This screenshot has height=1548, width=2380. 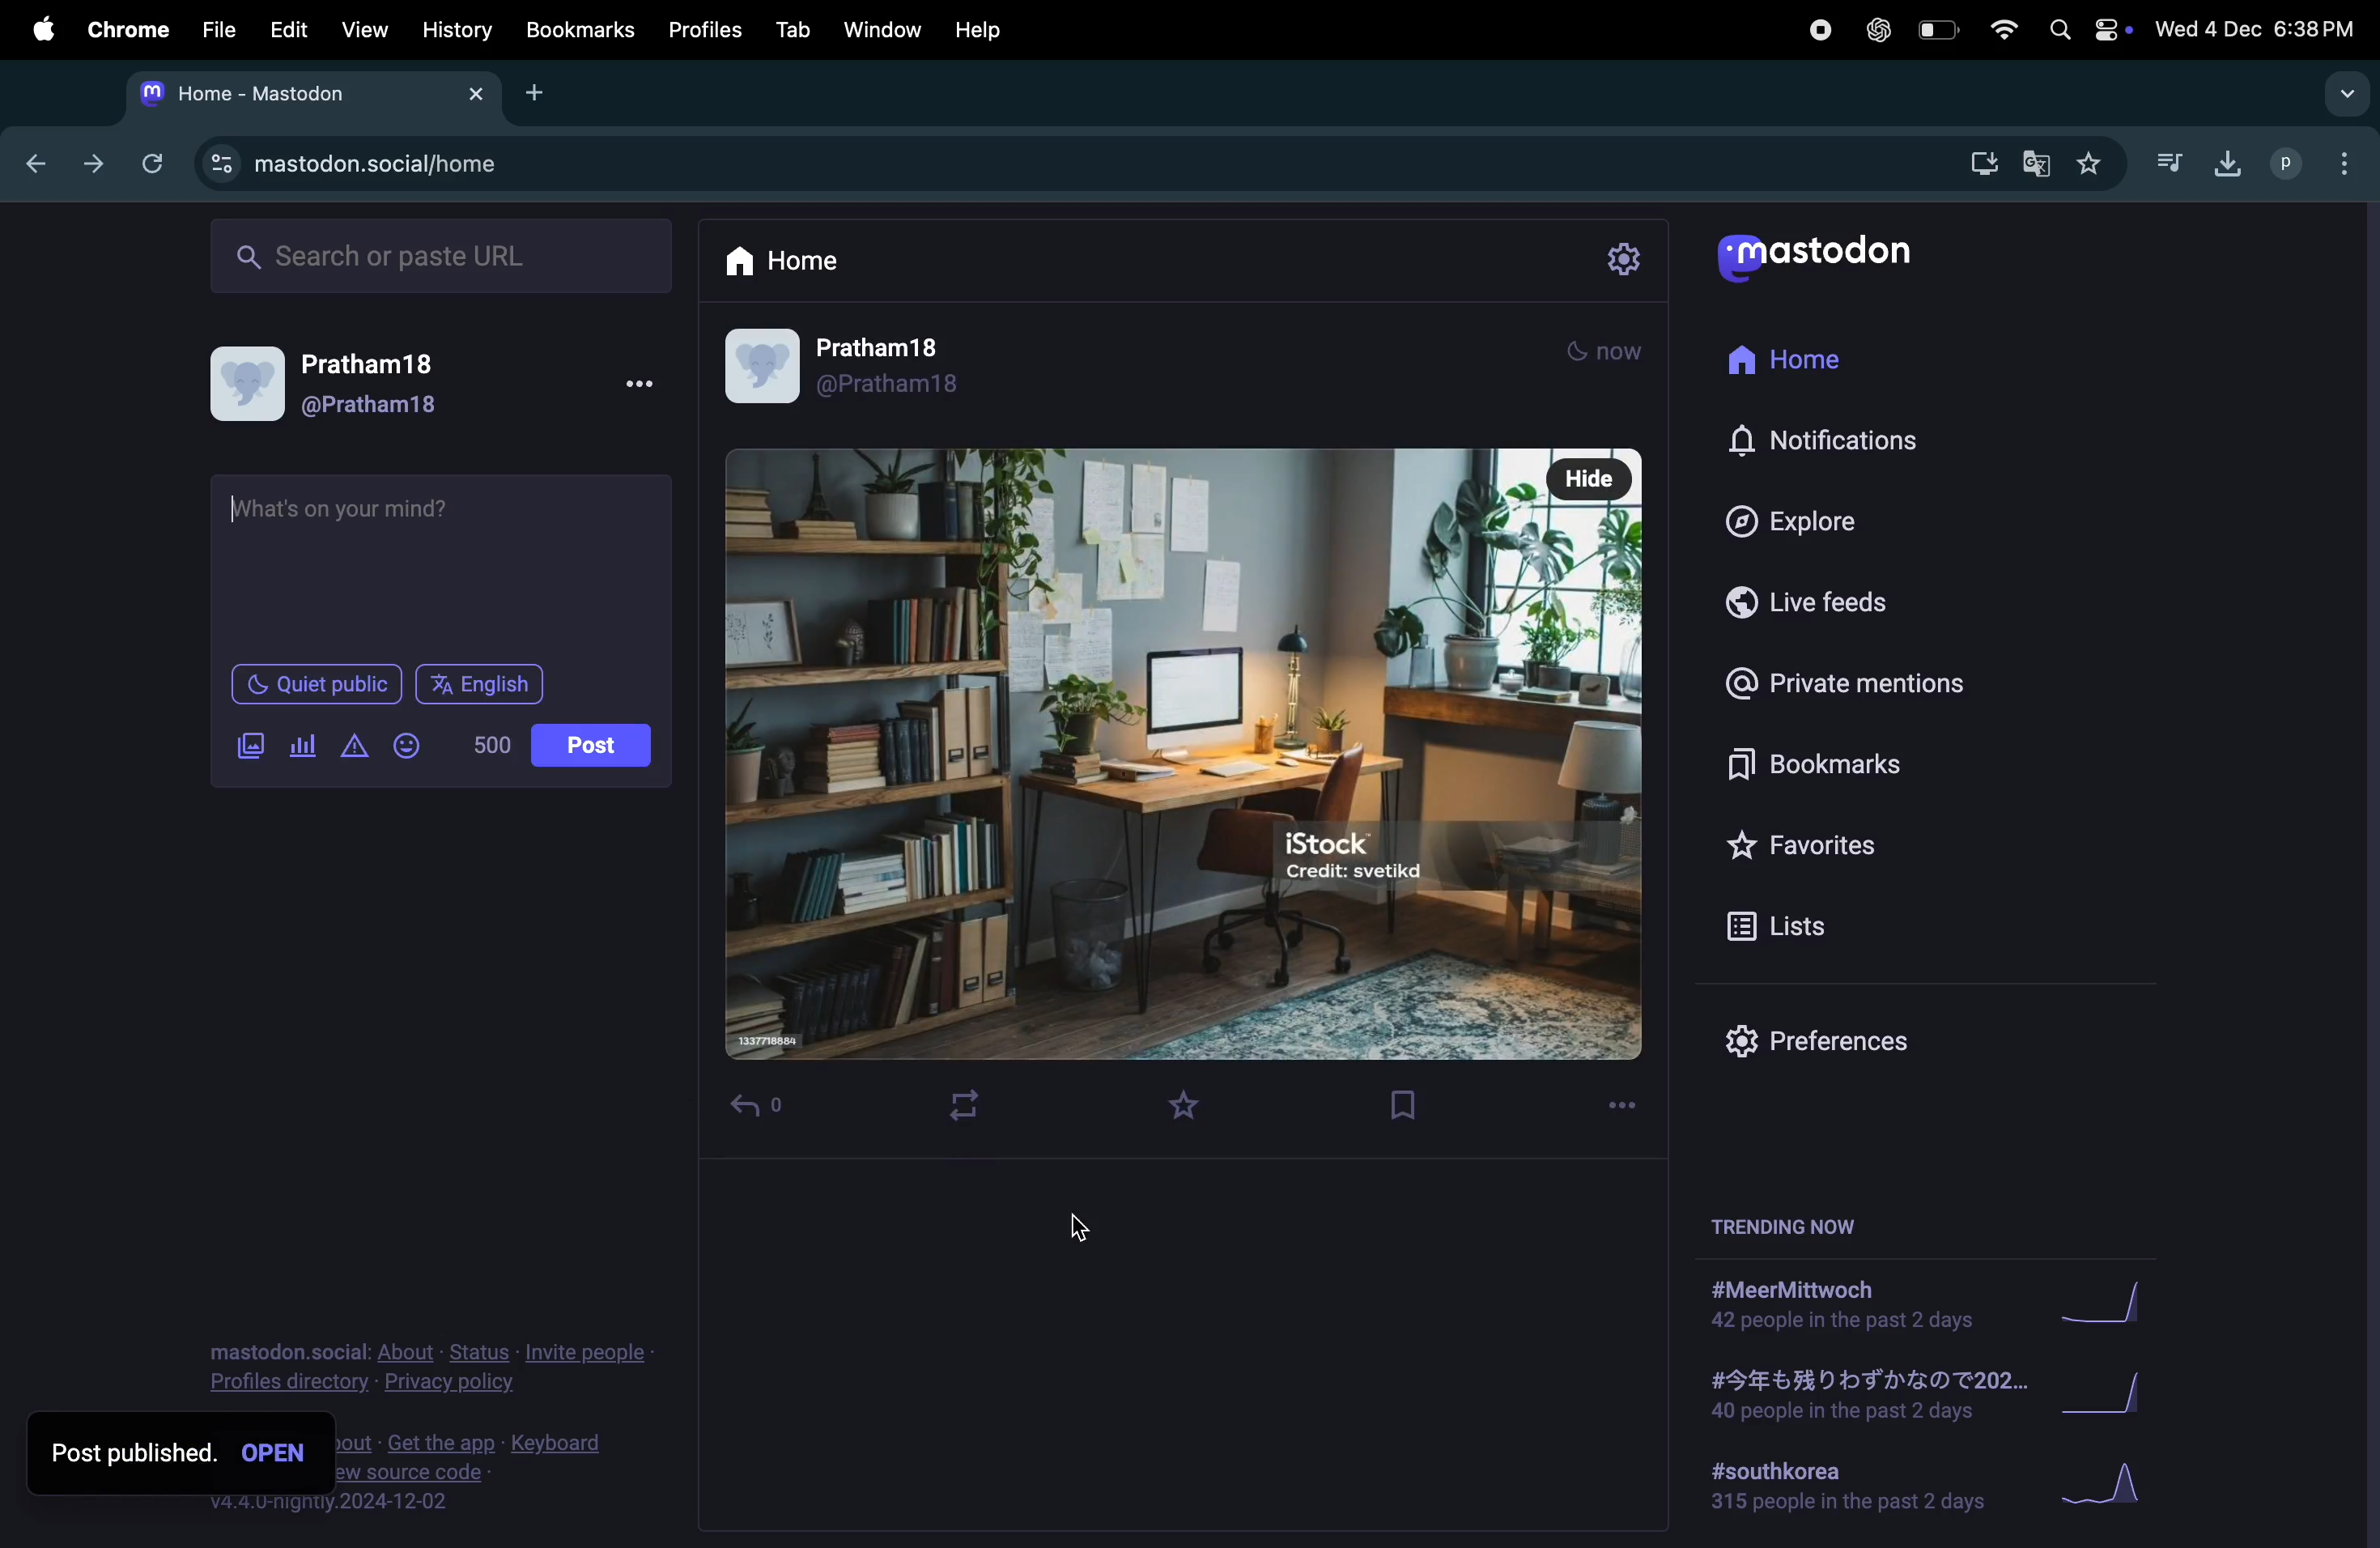 I want to click on forward, so click(x=88, y=168).